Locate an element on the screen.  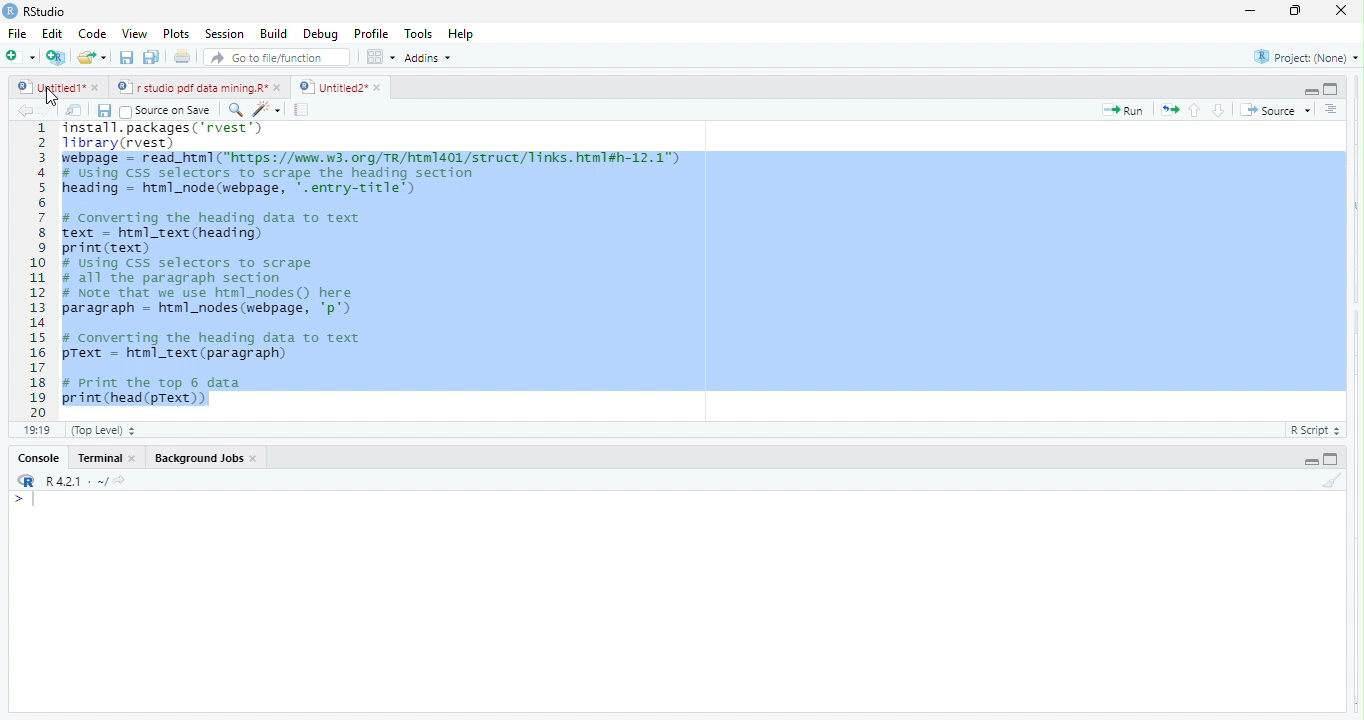
SESTATE. PELEIgESL. Vewes J
Tibrary(rvest)|

Febpage = read_htm1 (https: //mm.w3. org/TR/htm1401/struct/Tinks. html#h-12.1")
# Using Css selectors to scrape the heading section

heading = html_node (webpage, '.entry-title')

# Converting the heading data to text

text = htnl_text (heading)

print (text)

# using Css selectors to scrape

# all the paragraph section

# Note that we use html_nodes() here

paragraph = html_nodes (webpage, 'p')

# Converting the heading data to text

pText = html_text (paragraph)

# Print the top 6 data

pl by -silhary-. +304 is located at coordinates (705, 268).